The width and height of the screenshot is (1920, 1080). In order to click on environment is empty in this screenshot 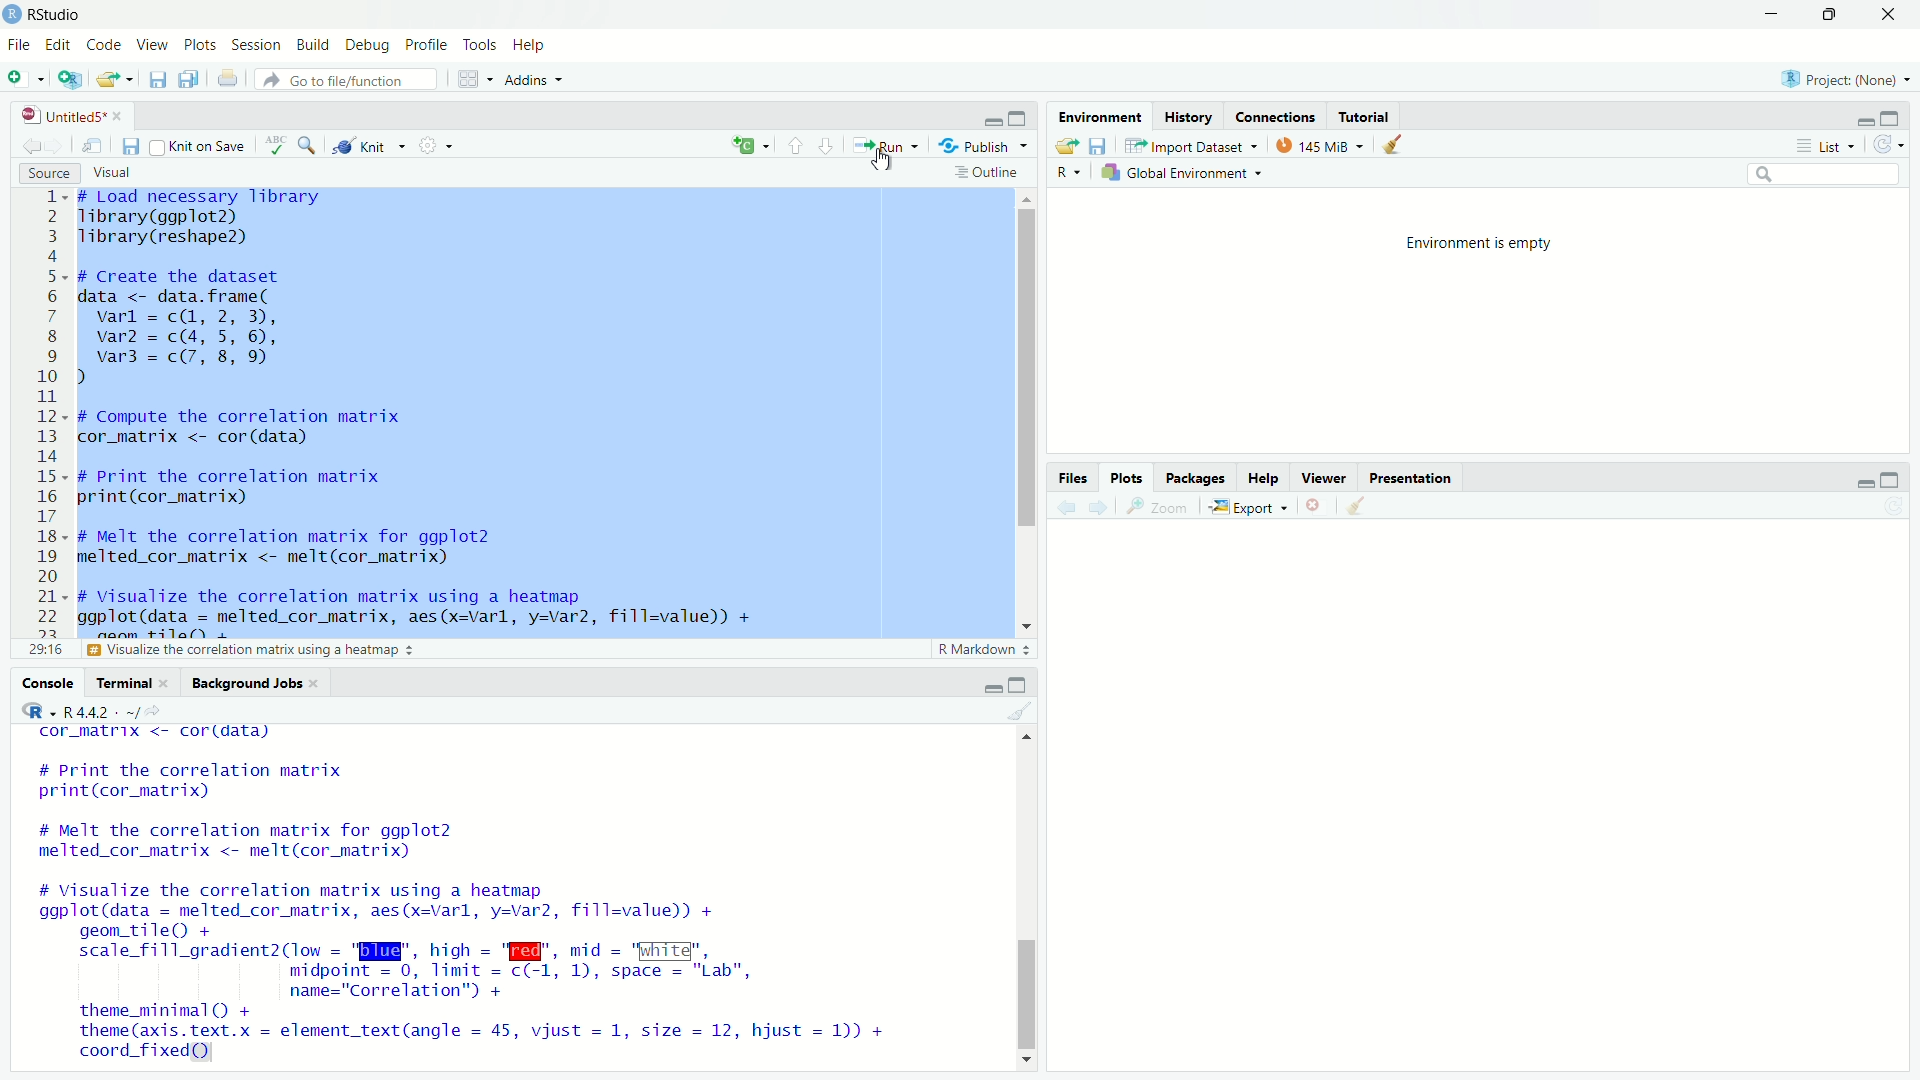, I will do `click(1483, 245)`.